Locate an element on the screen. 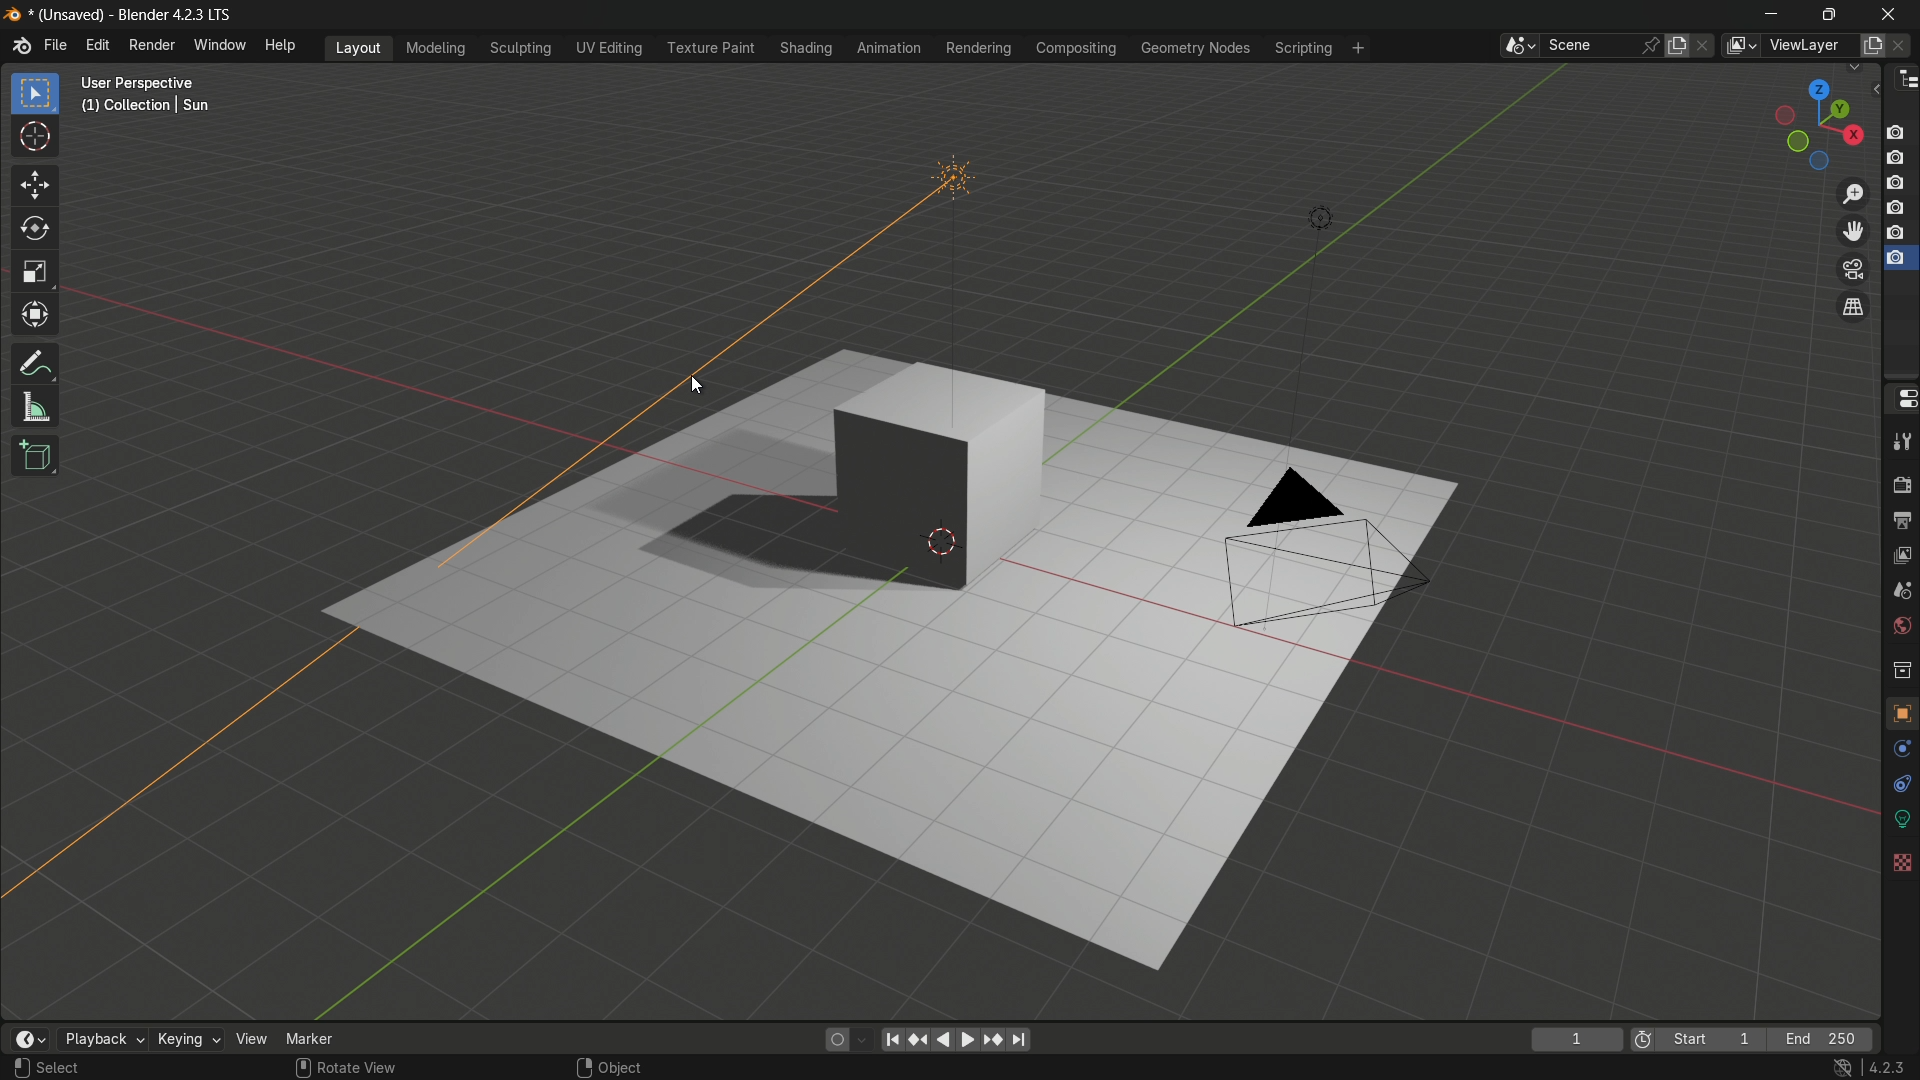  texture paint is located at coordinates (706, 48).